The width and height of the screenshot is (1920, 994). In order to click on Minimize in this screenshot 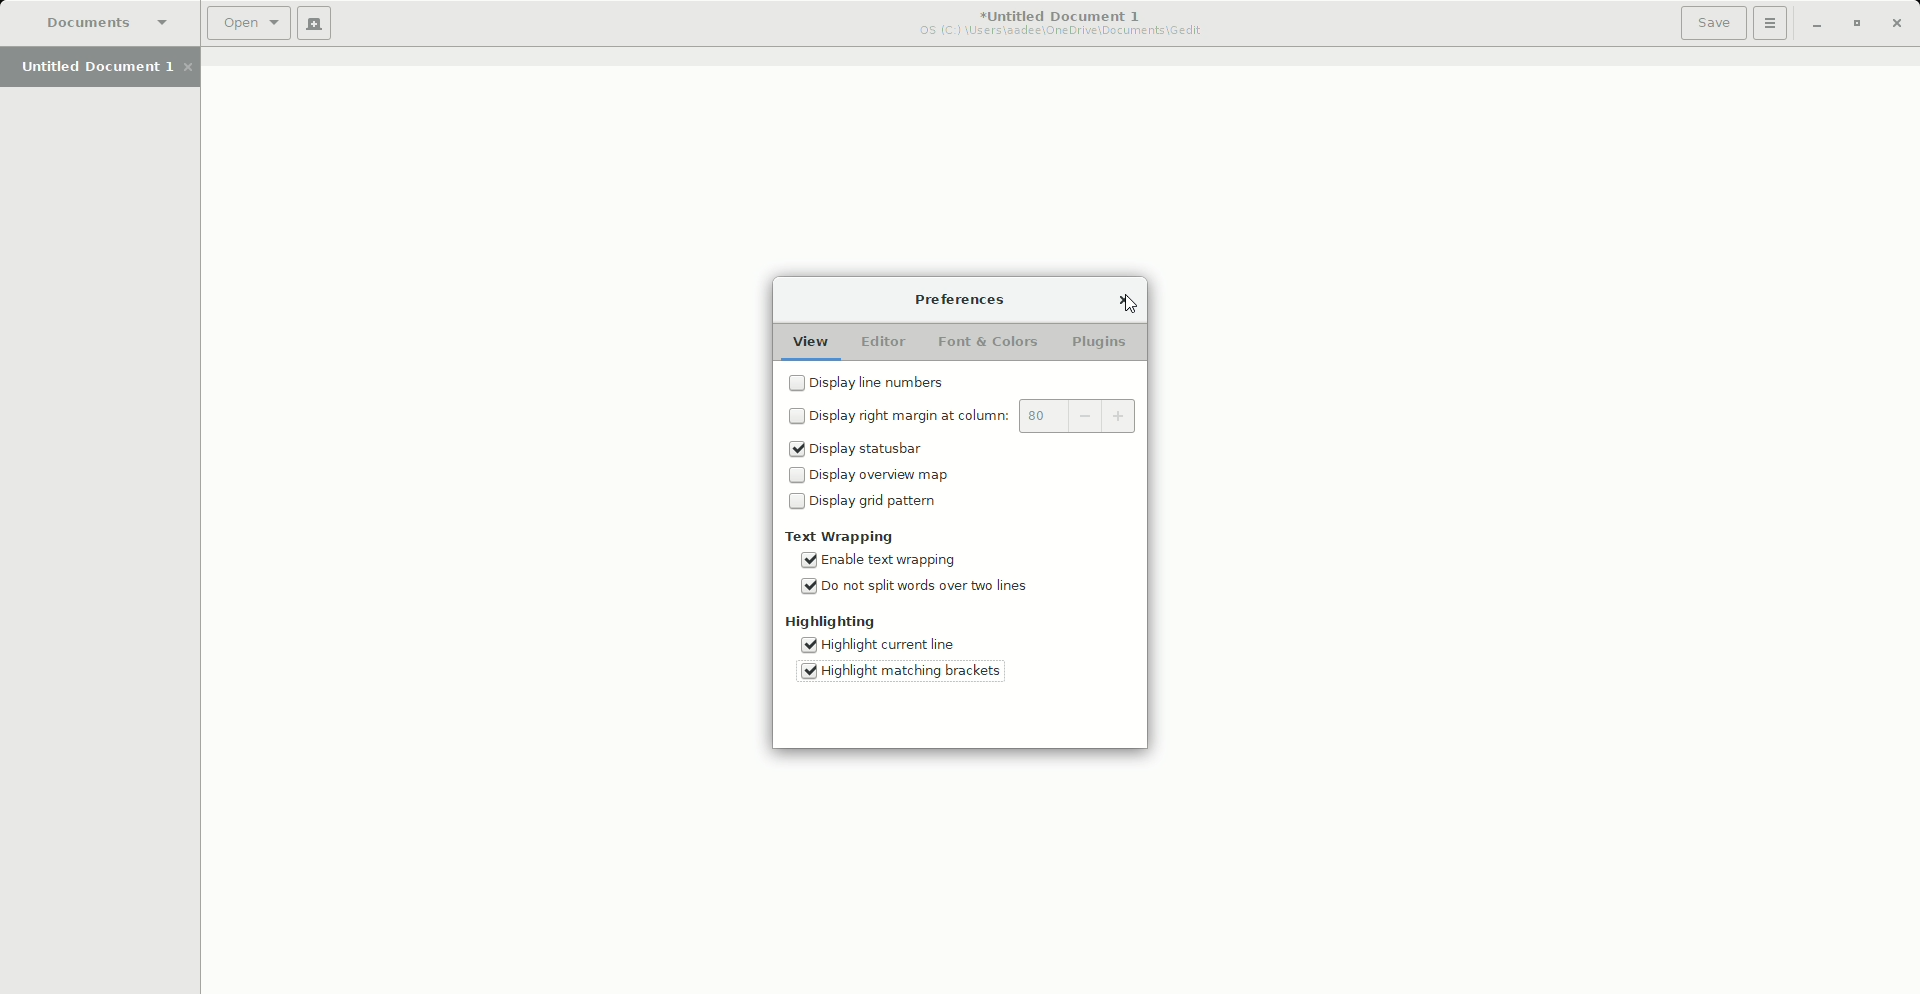, I will do `click(1809, 24)`.